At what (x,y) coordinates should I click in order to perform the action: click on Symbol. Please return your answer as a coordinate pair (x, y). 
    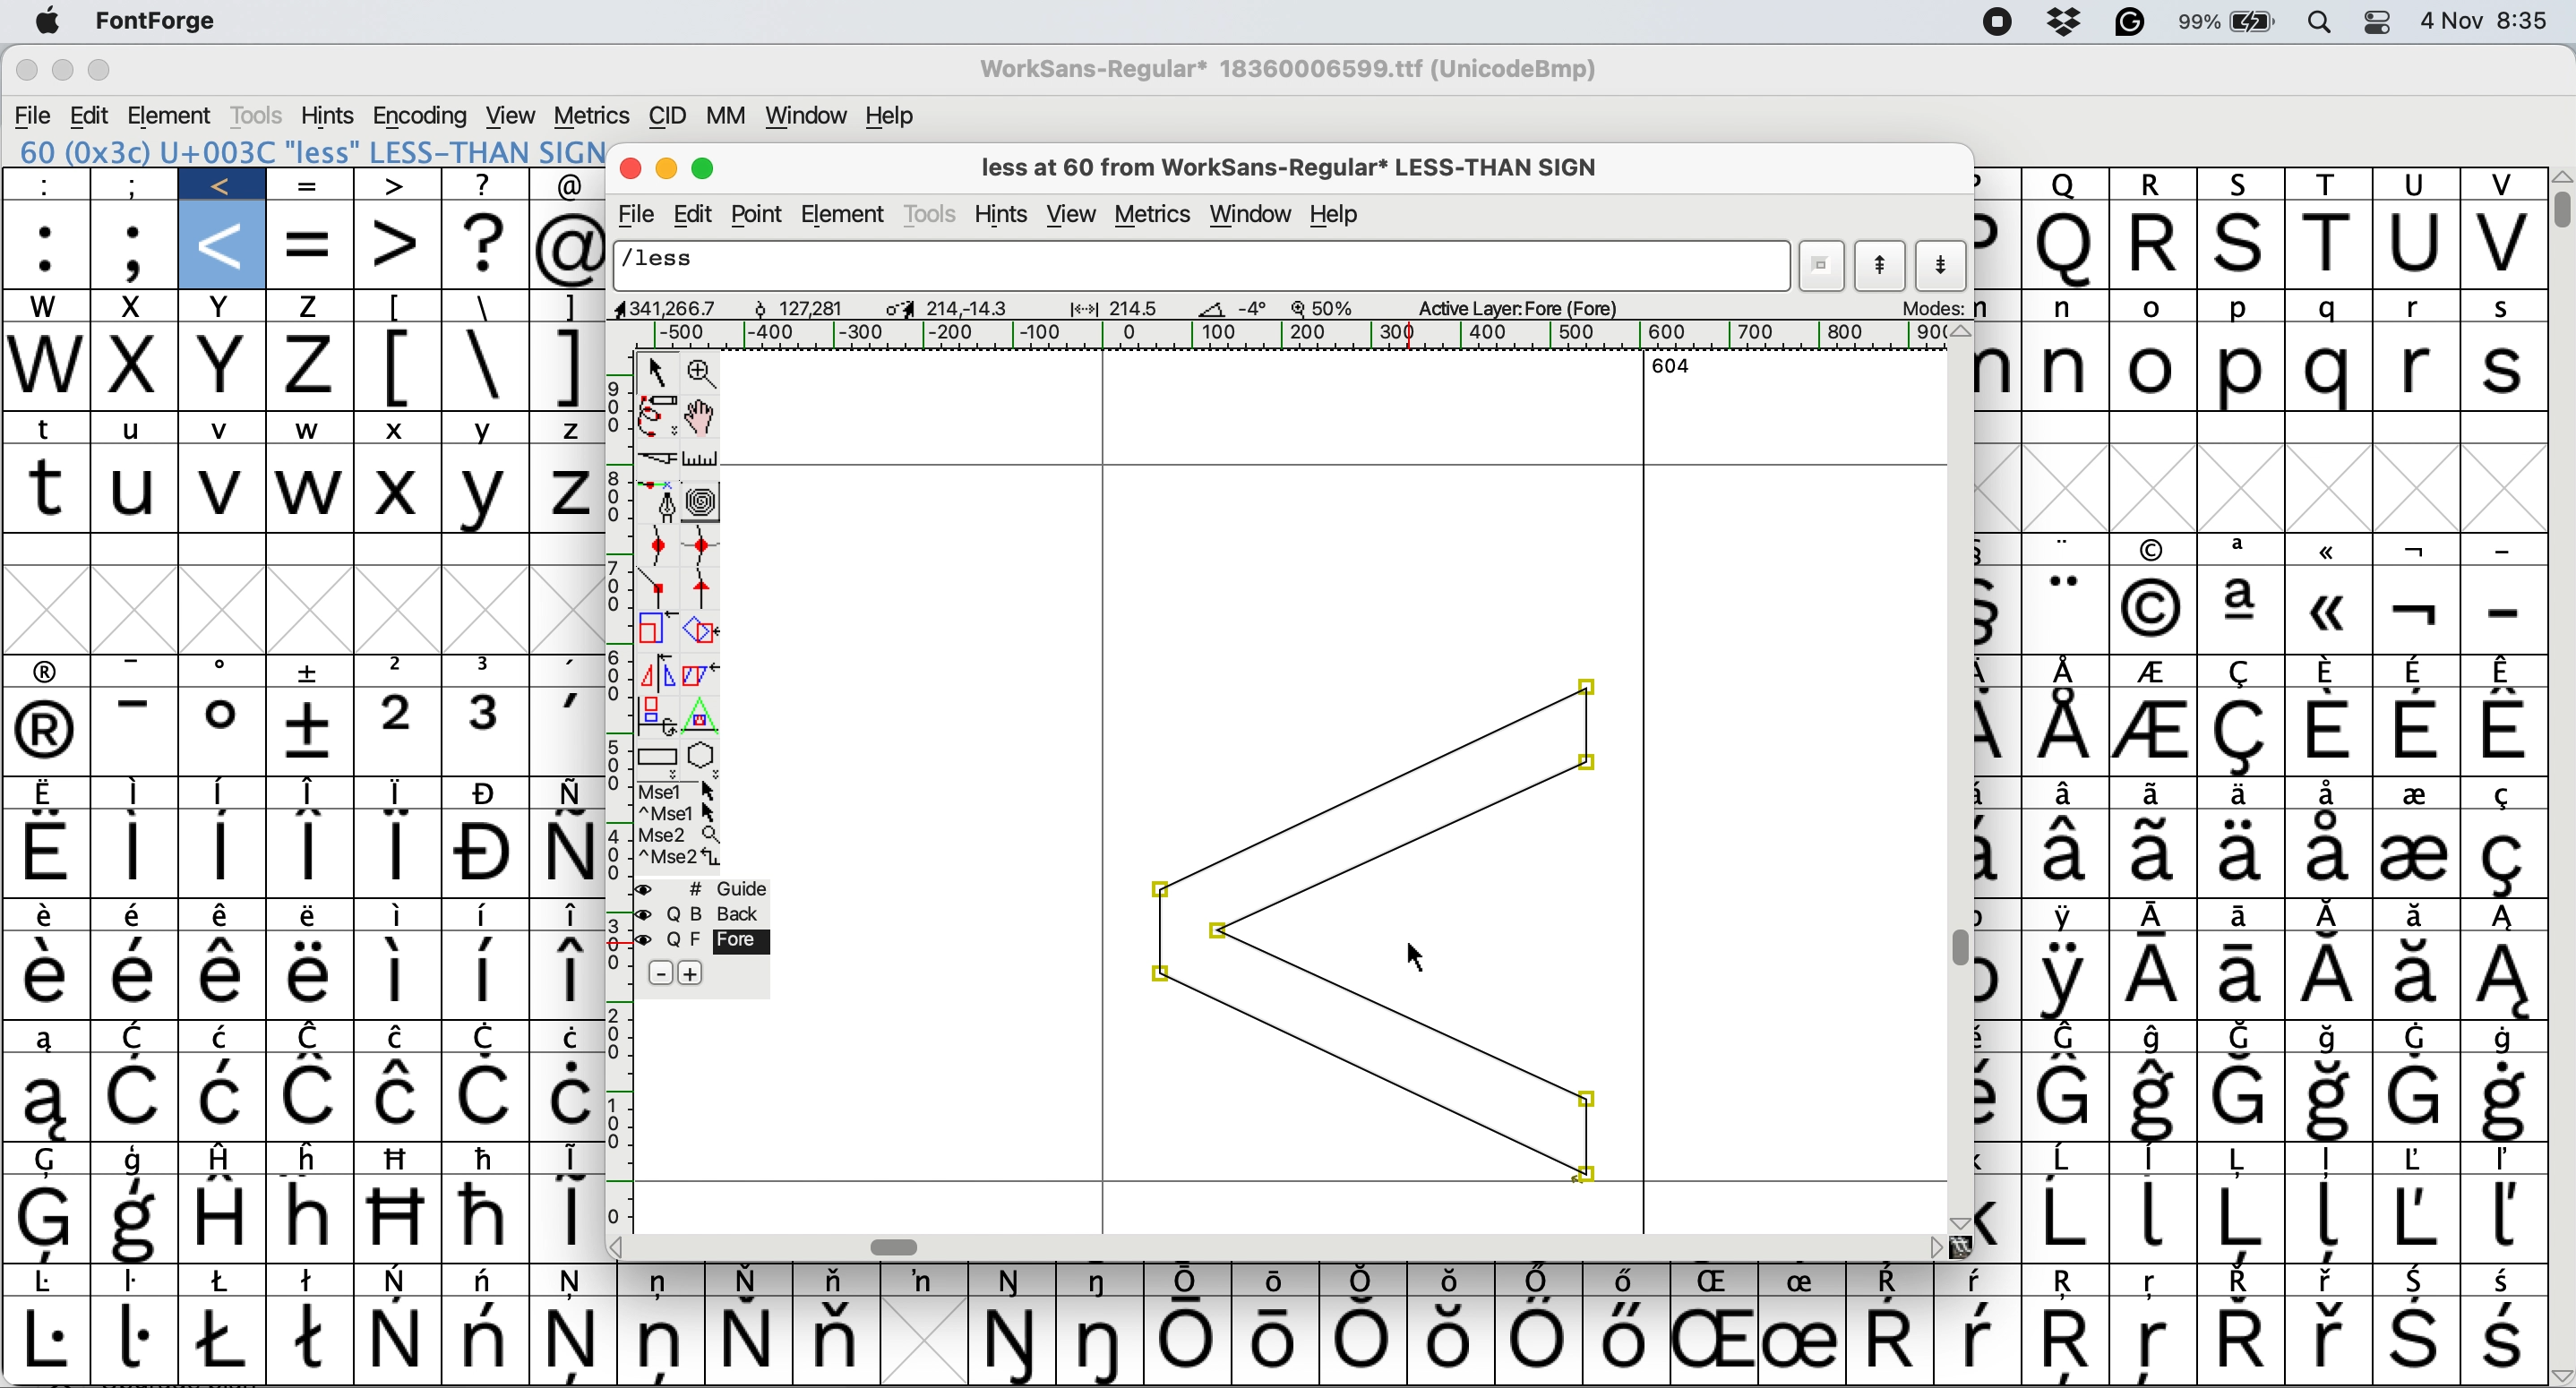
    Looking at the image, I should click on (1107, 1341).